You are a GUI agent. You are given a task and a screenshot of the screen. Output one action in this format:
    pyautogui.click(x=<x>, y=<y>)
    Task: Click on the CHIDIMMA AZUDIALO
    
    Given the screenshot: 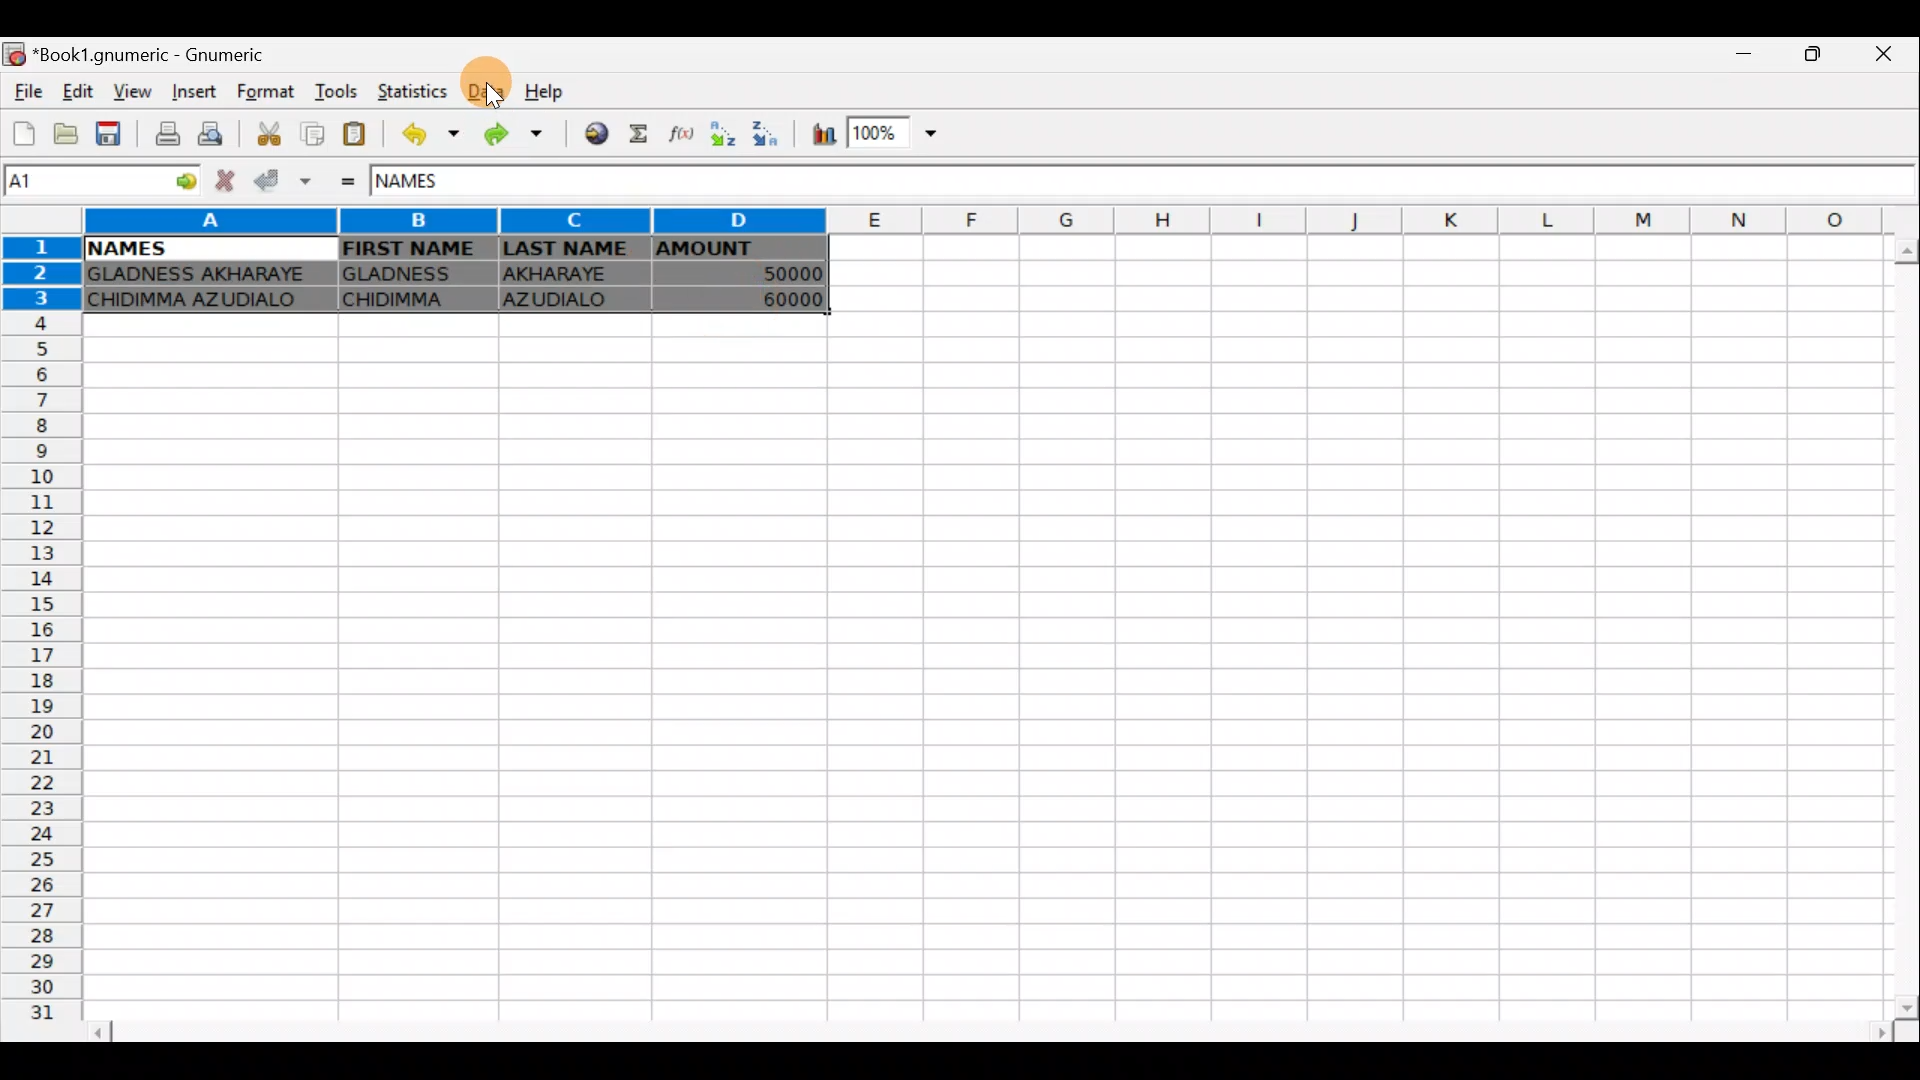 What is the action you would take?
    pyautogui.click(x=202, y=302)
    